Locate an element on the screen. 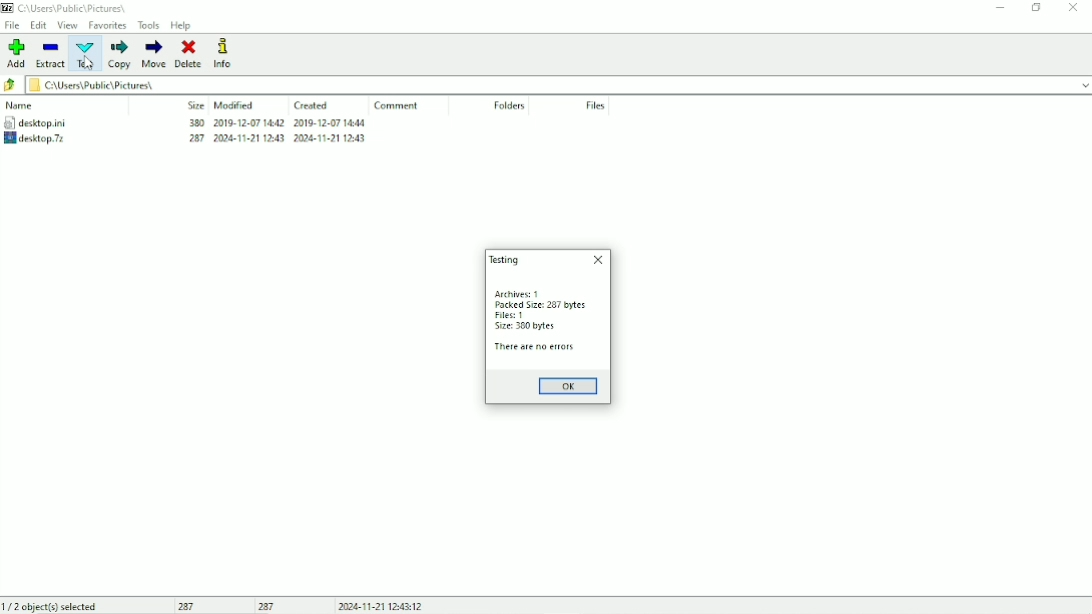 This screenshot has height=614, width=1092. Help is located at coordinates (182, 25).